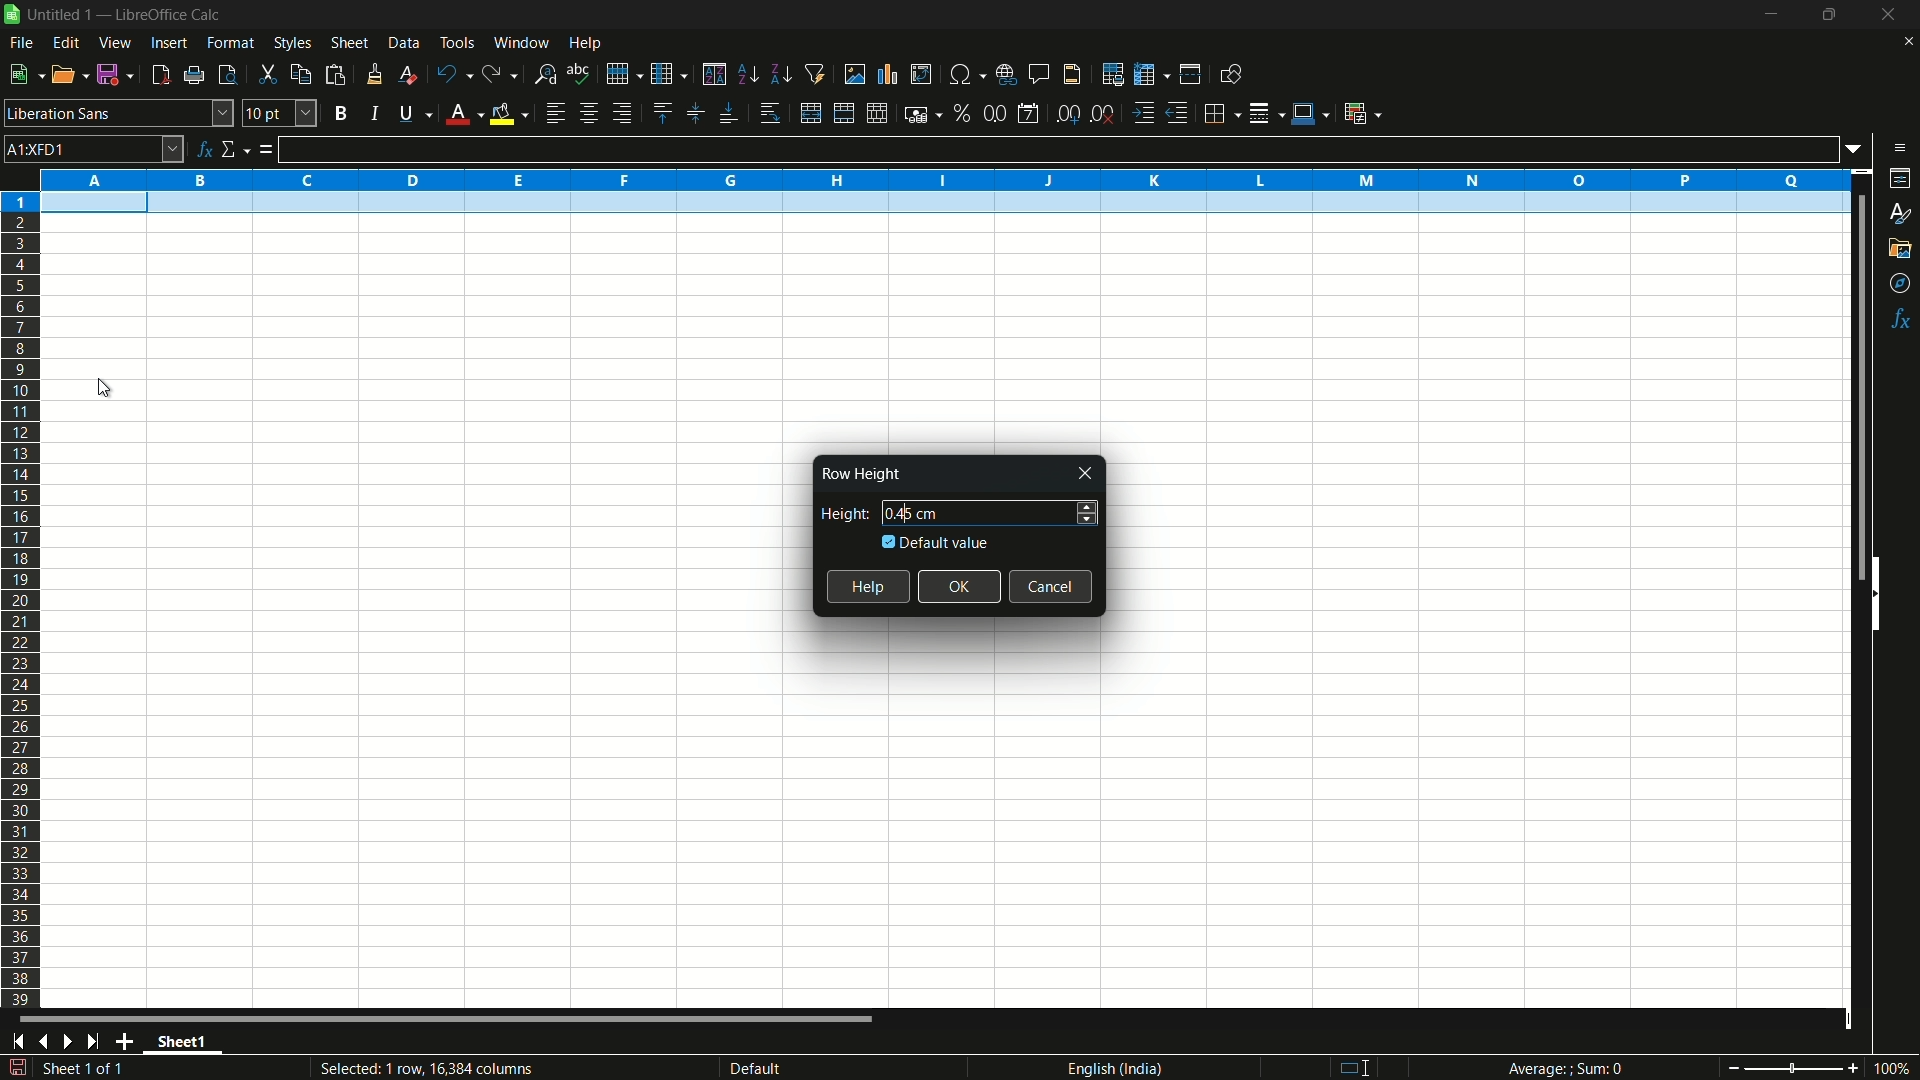 Image resolution: width=1920 pixels, height=1080 pixels. I want to click on freeze rows and columns, so click(1150, 75).